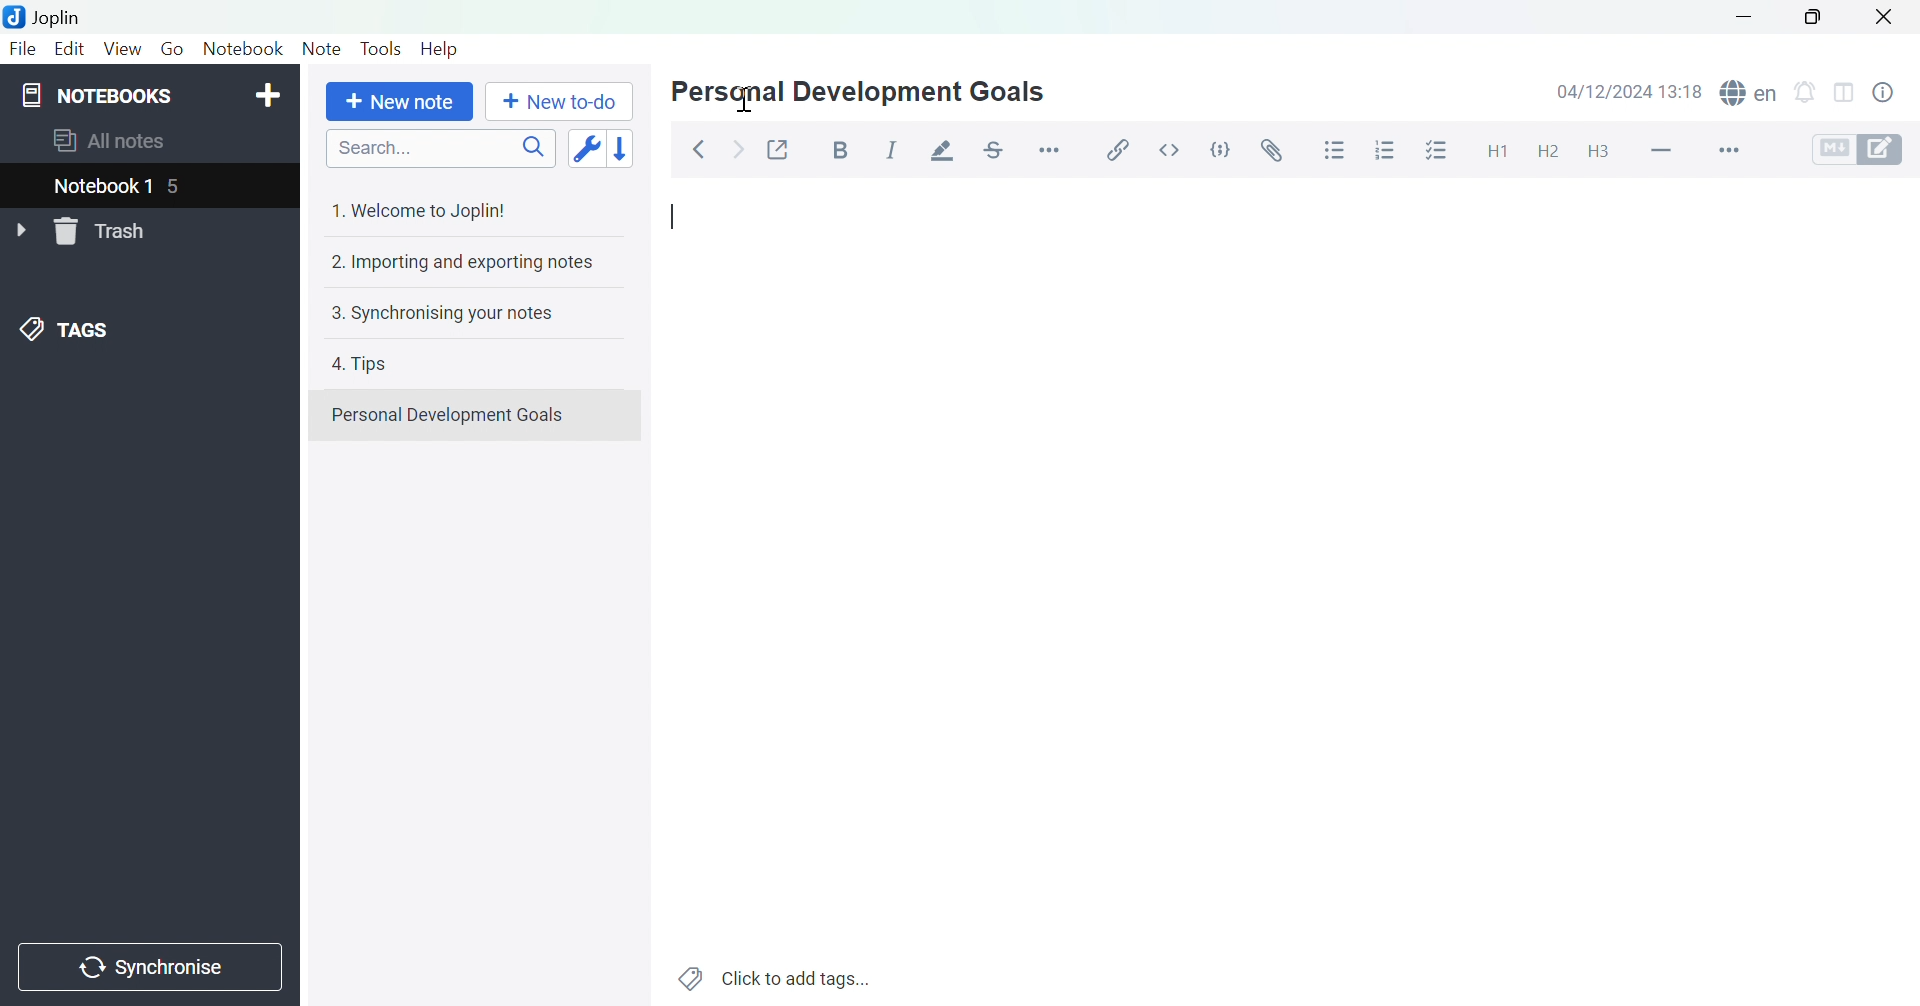  What do you see at coordinates (855, 94) in the screenshot?
I see `Personal Development Goals` at bounding box center [855, 94].